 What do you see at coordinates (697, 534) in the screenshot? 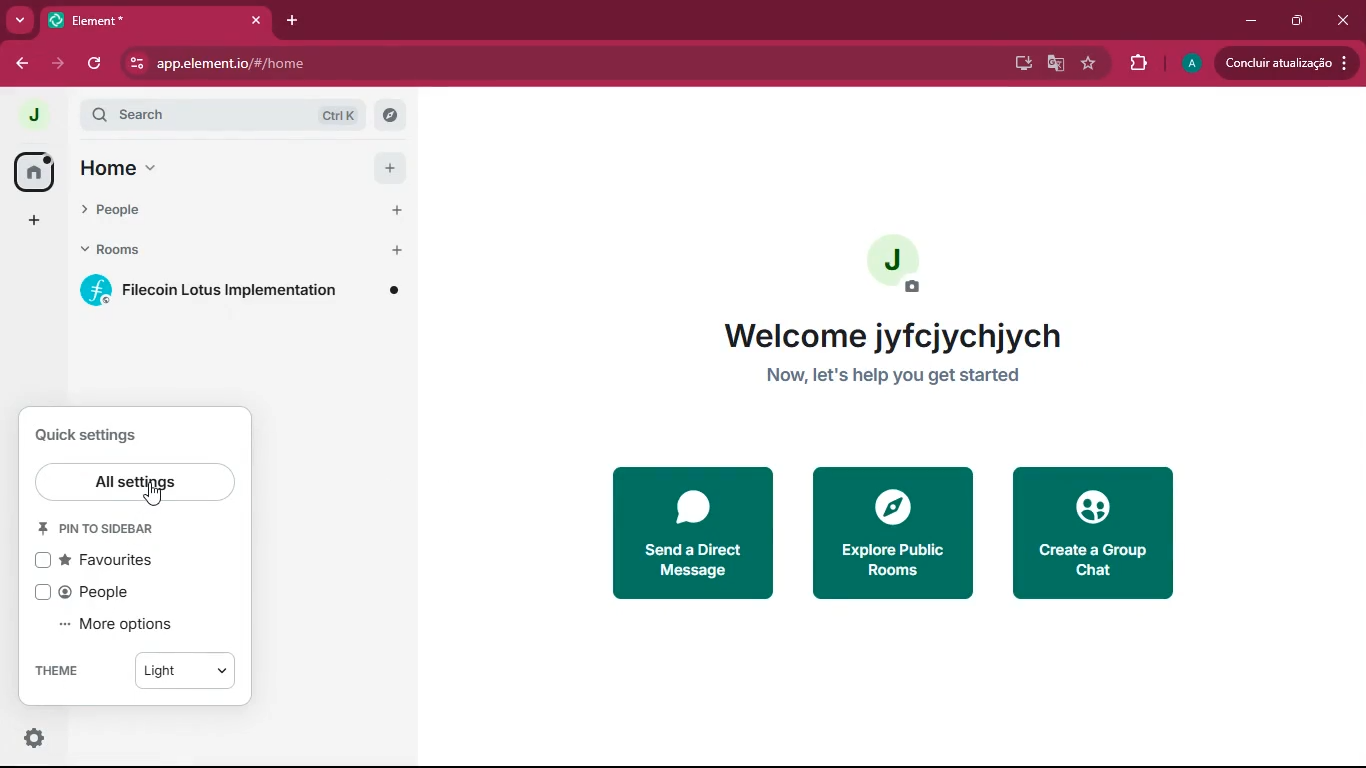
I see `send` at bounding box center [697, 534].